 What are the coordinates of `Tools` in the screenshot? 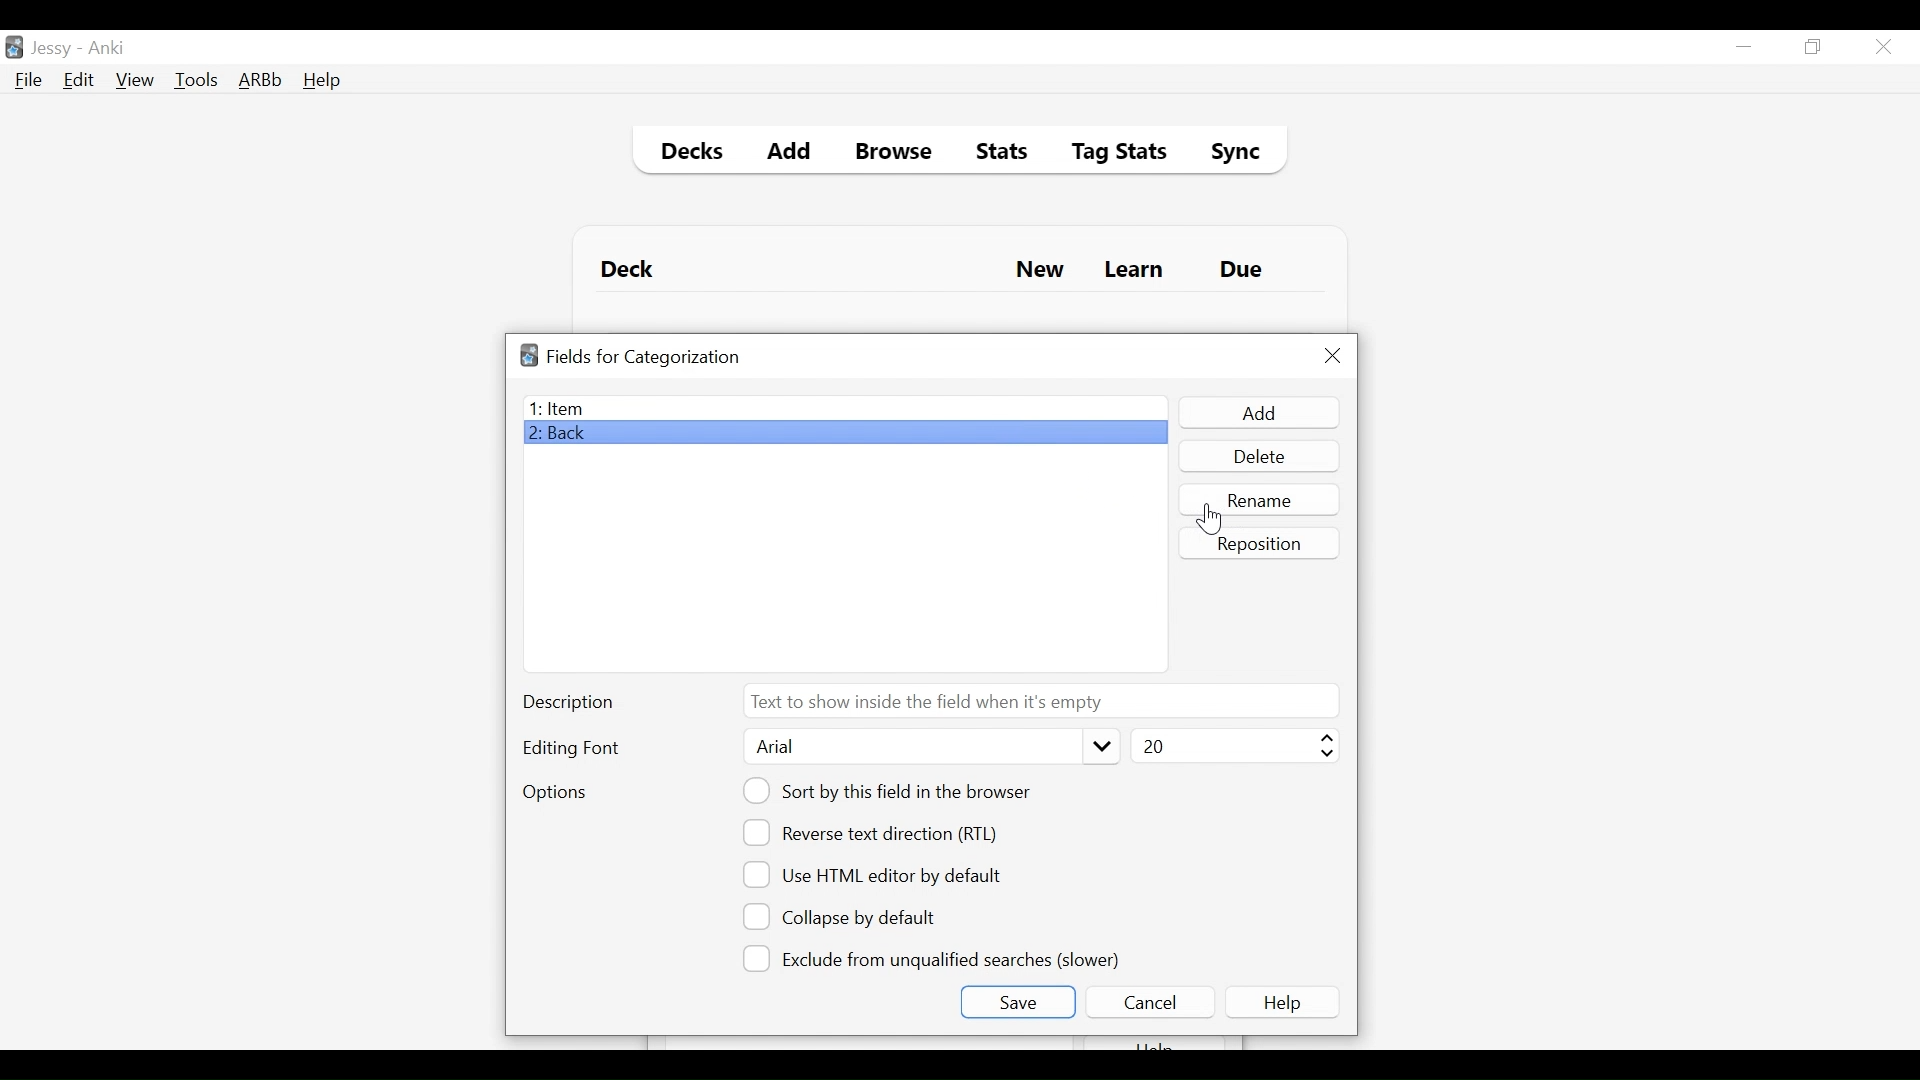 It's located at (196, 79).